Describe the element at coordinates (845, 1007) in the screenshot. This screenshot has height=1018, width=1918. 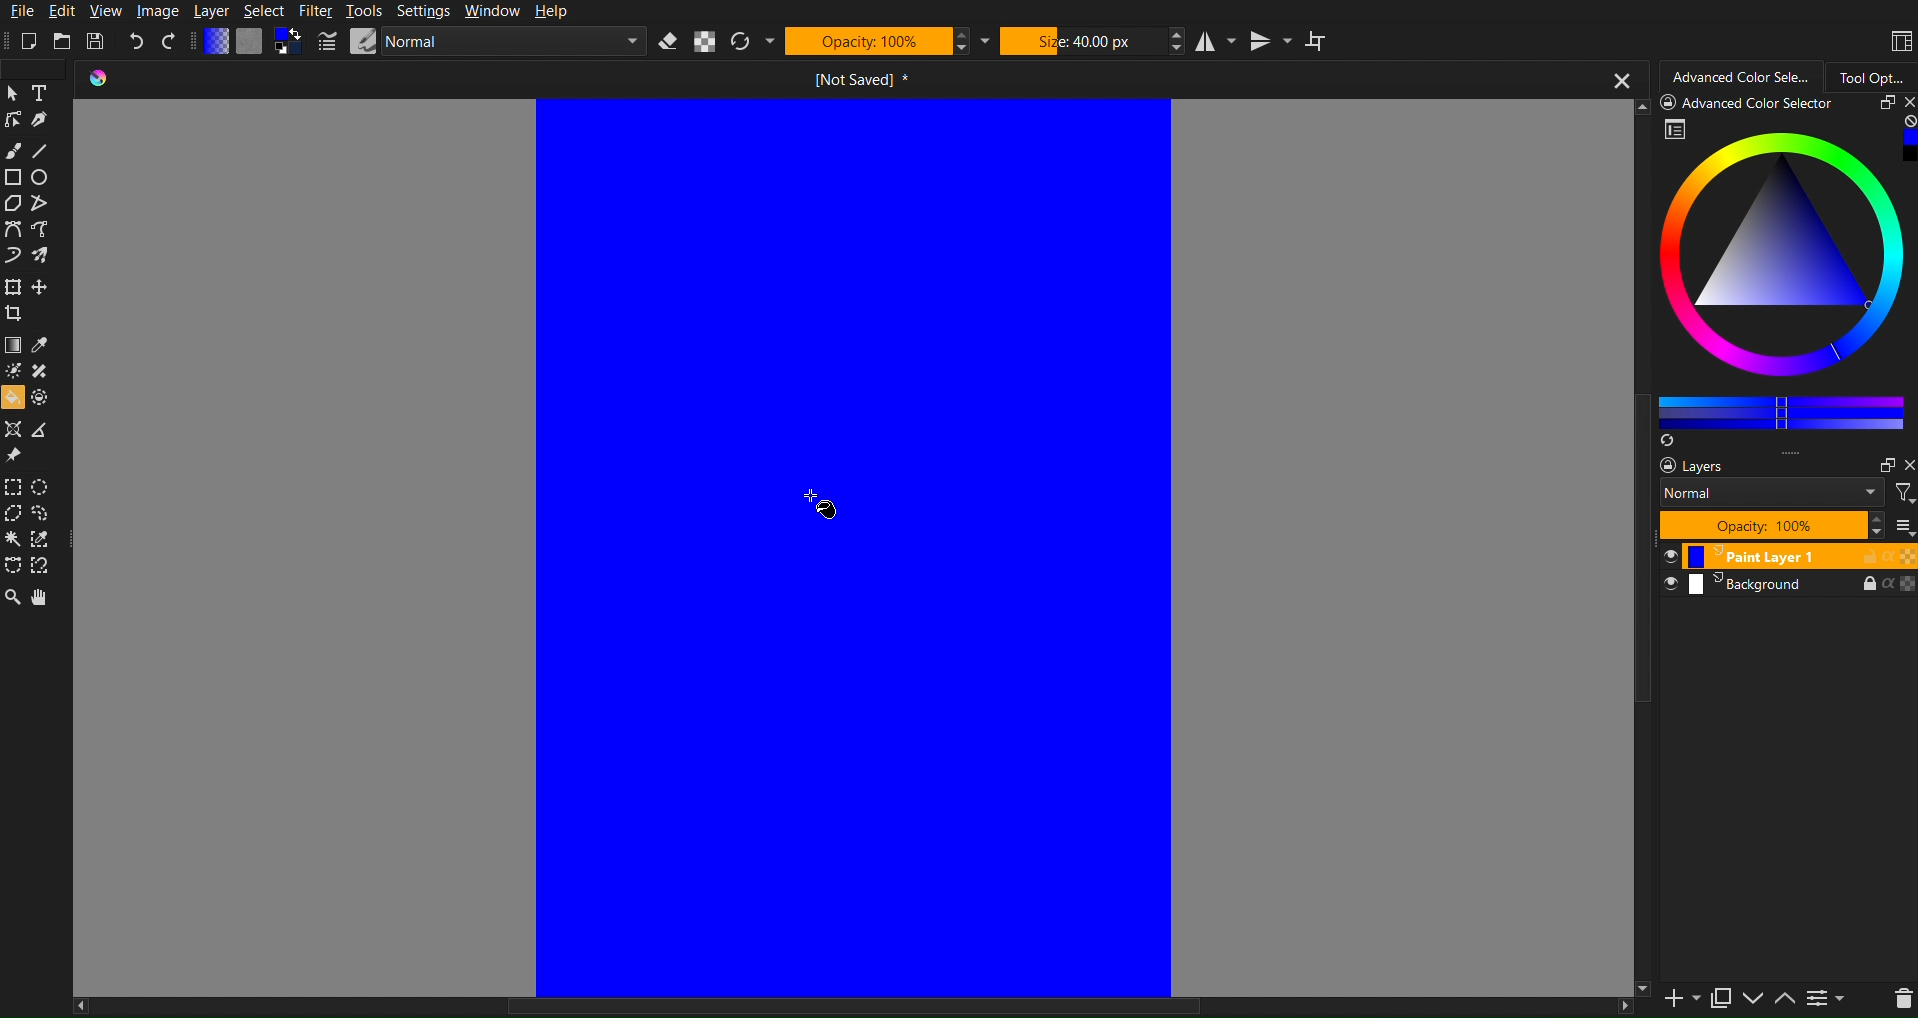
I see `` at that location.